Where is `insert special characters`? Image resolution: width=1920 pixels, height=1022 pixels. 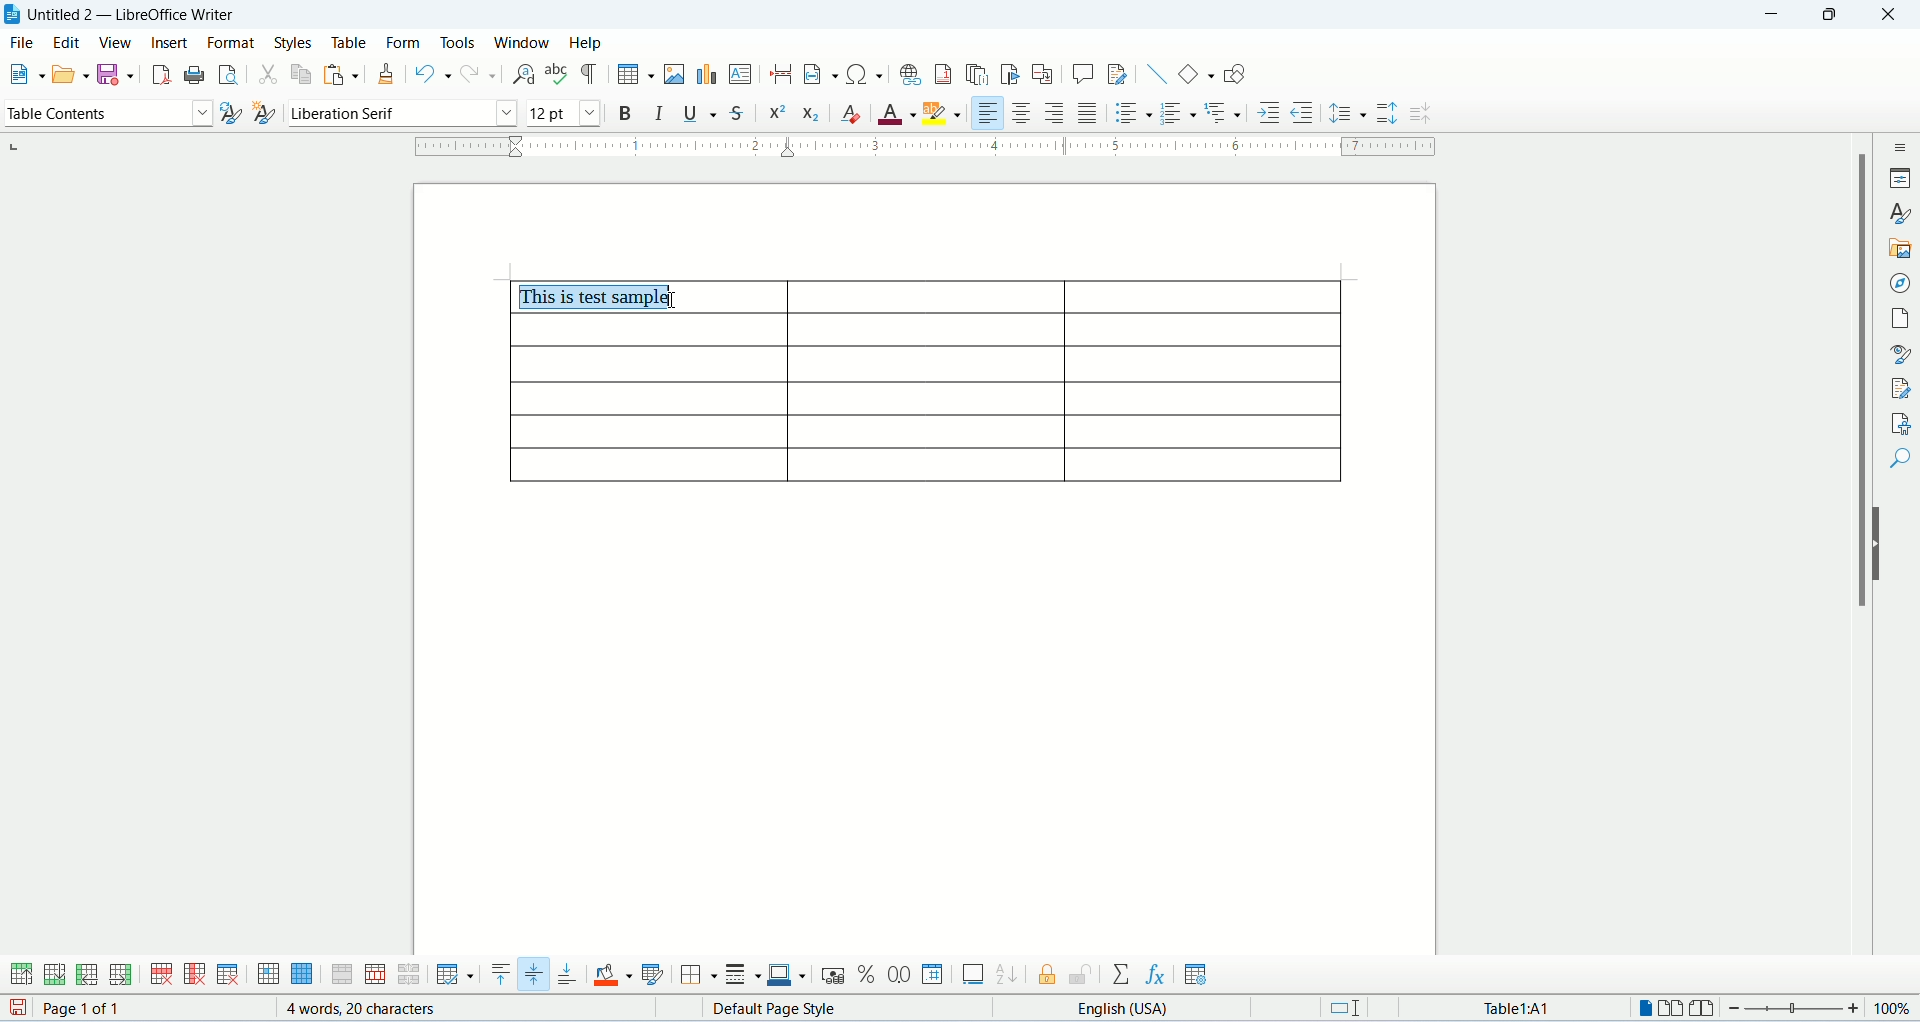 insert special characters is located at coordinates (863, 74).